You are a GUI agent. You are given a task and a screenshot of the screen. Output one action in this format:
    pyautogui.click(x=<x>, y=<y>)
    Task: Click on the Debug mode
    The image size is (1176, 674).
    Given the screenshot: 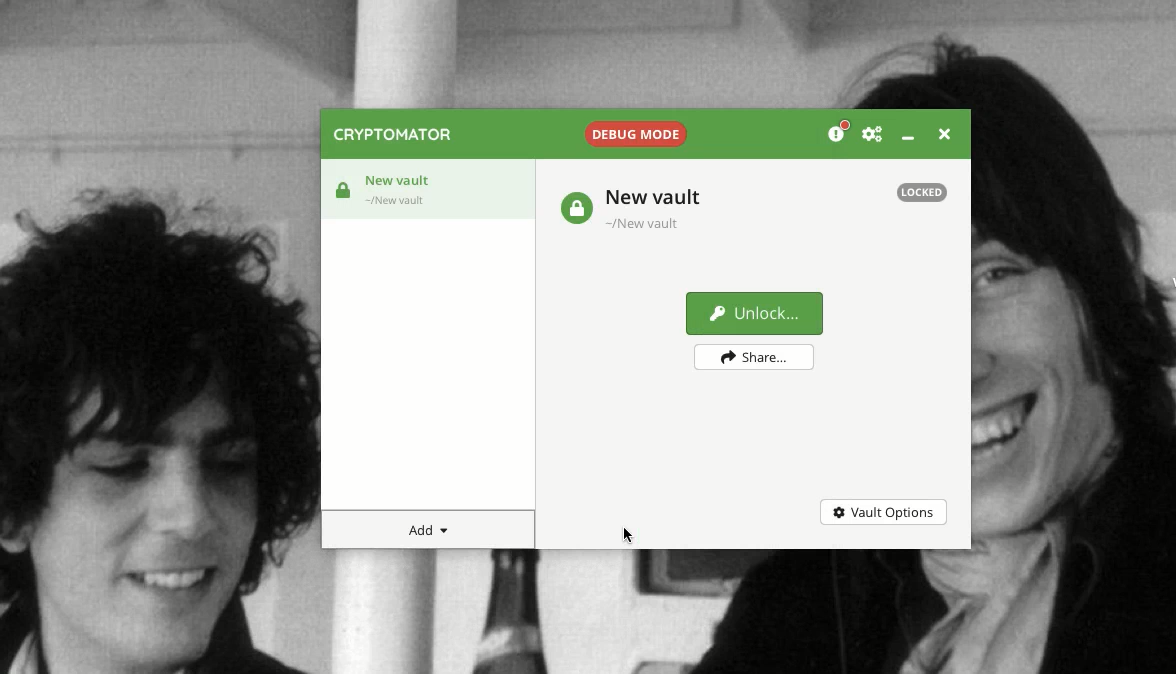 What is the action you would take?
    pyautogui.click(x=636, y=134)
    